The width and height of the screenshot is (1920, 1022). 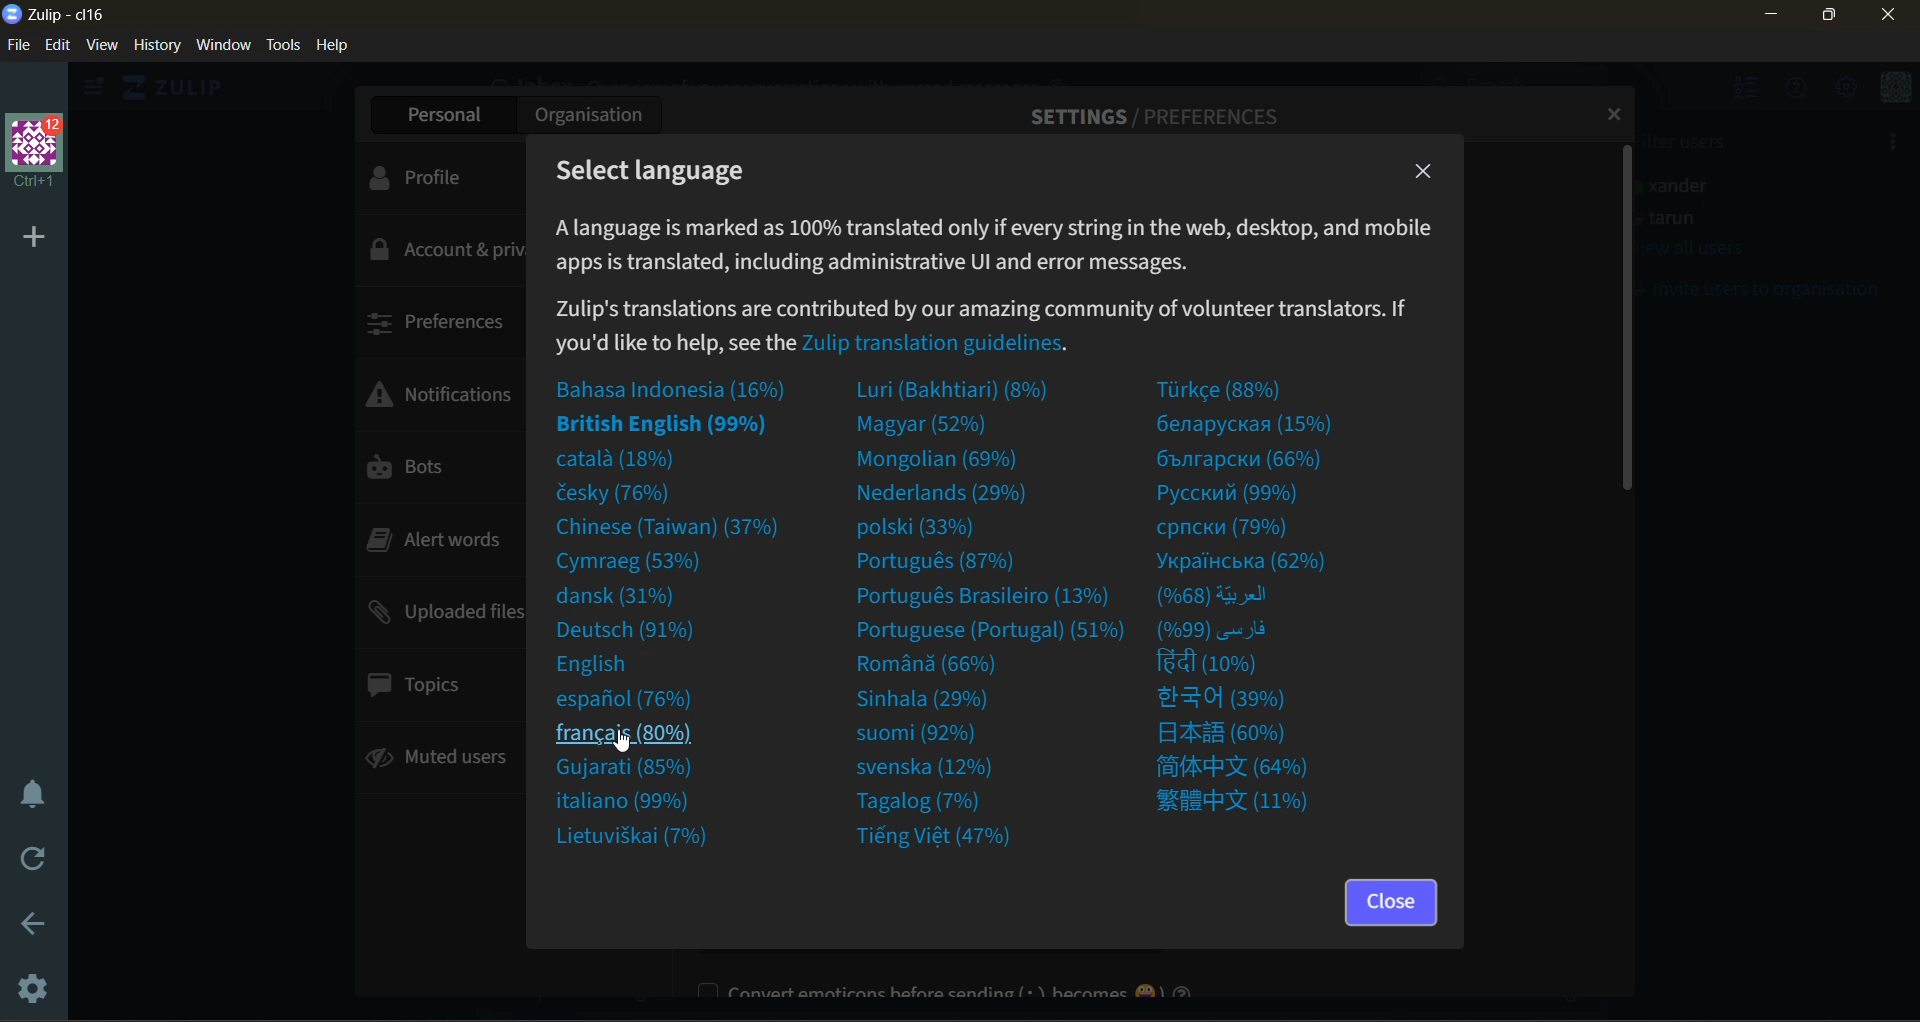 I want to click on suomi, so click(x=931, y=732).